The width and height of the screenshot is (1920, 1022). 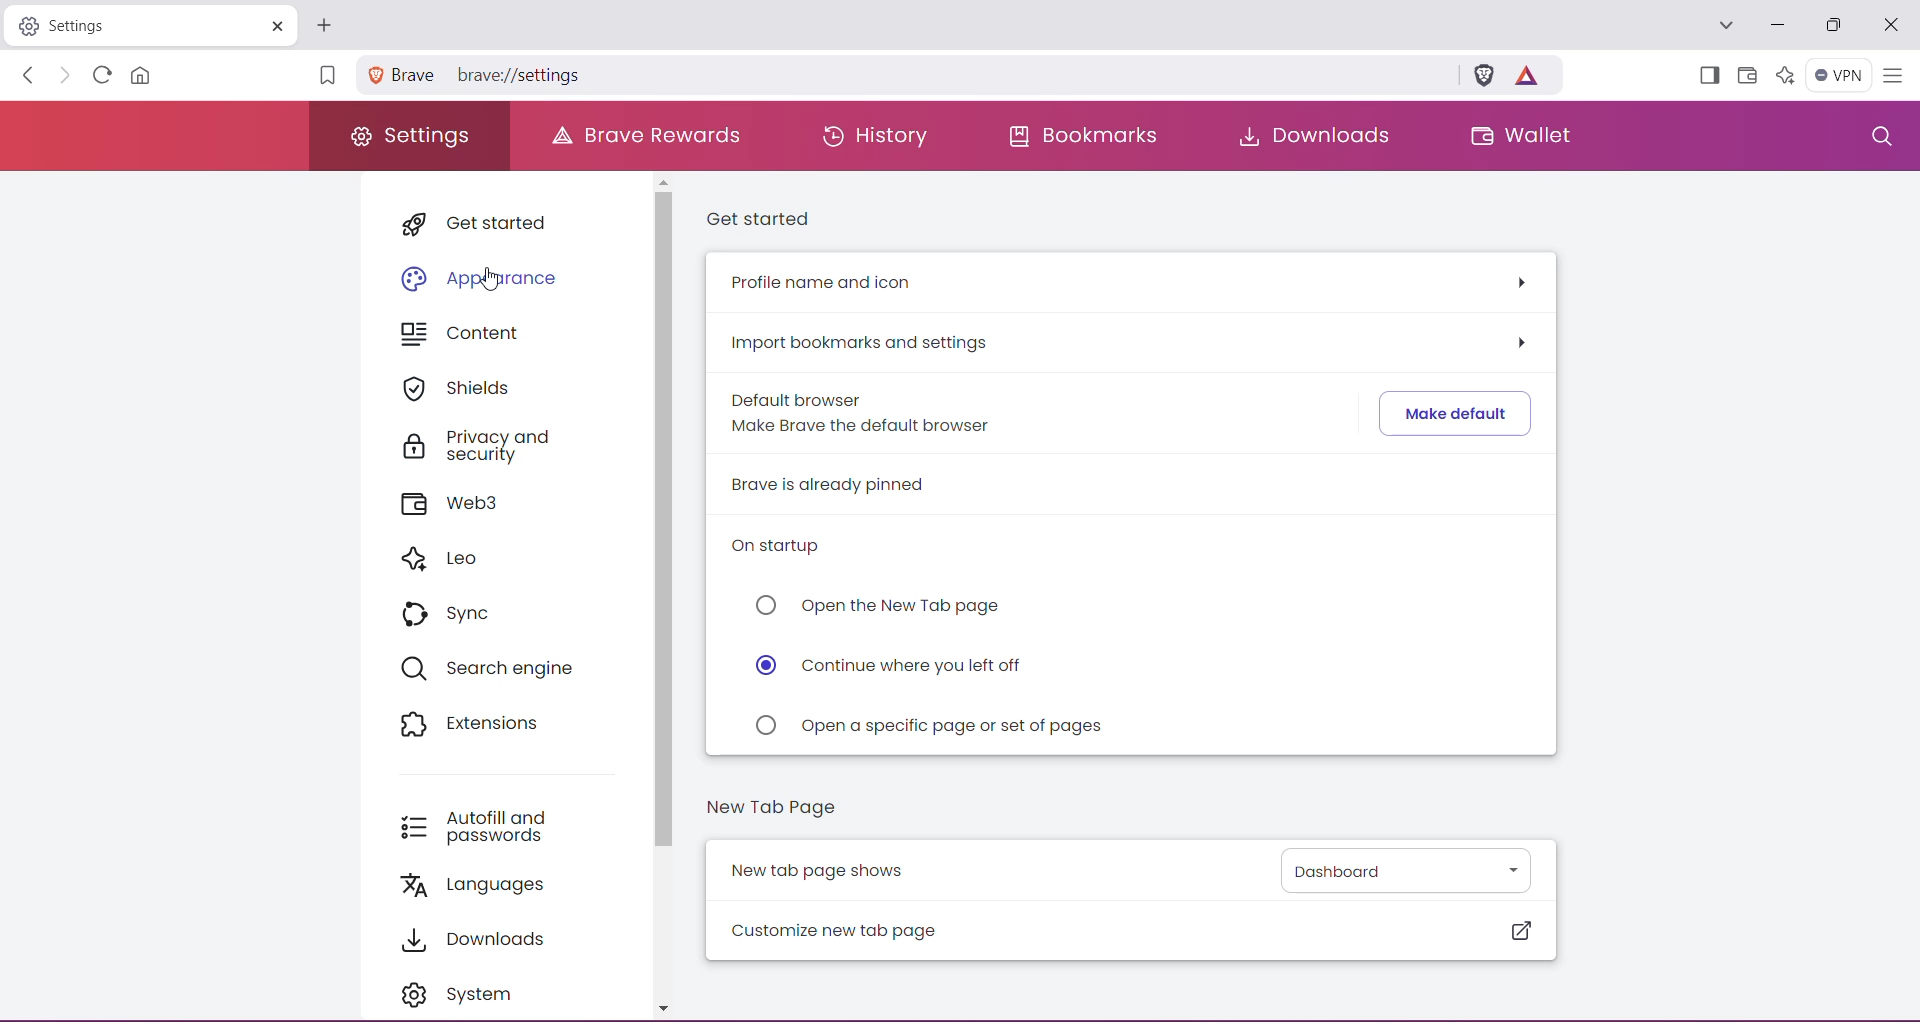 I want to click on Minimize, so click(x=1778, y=25).